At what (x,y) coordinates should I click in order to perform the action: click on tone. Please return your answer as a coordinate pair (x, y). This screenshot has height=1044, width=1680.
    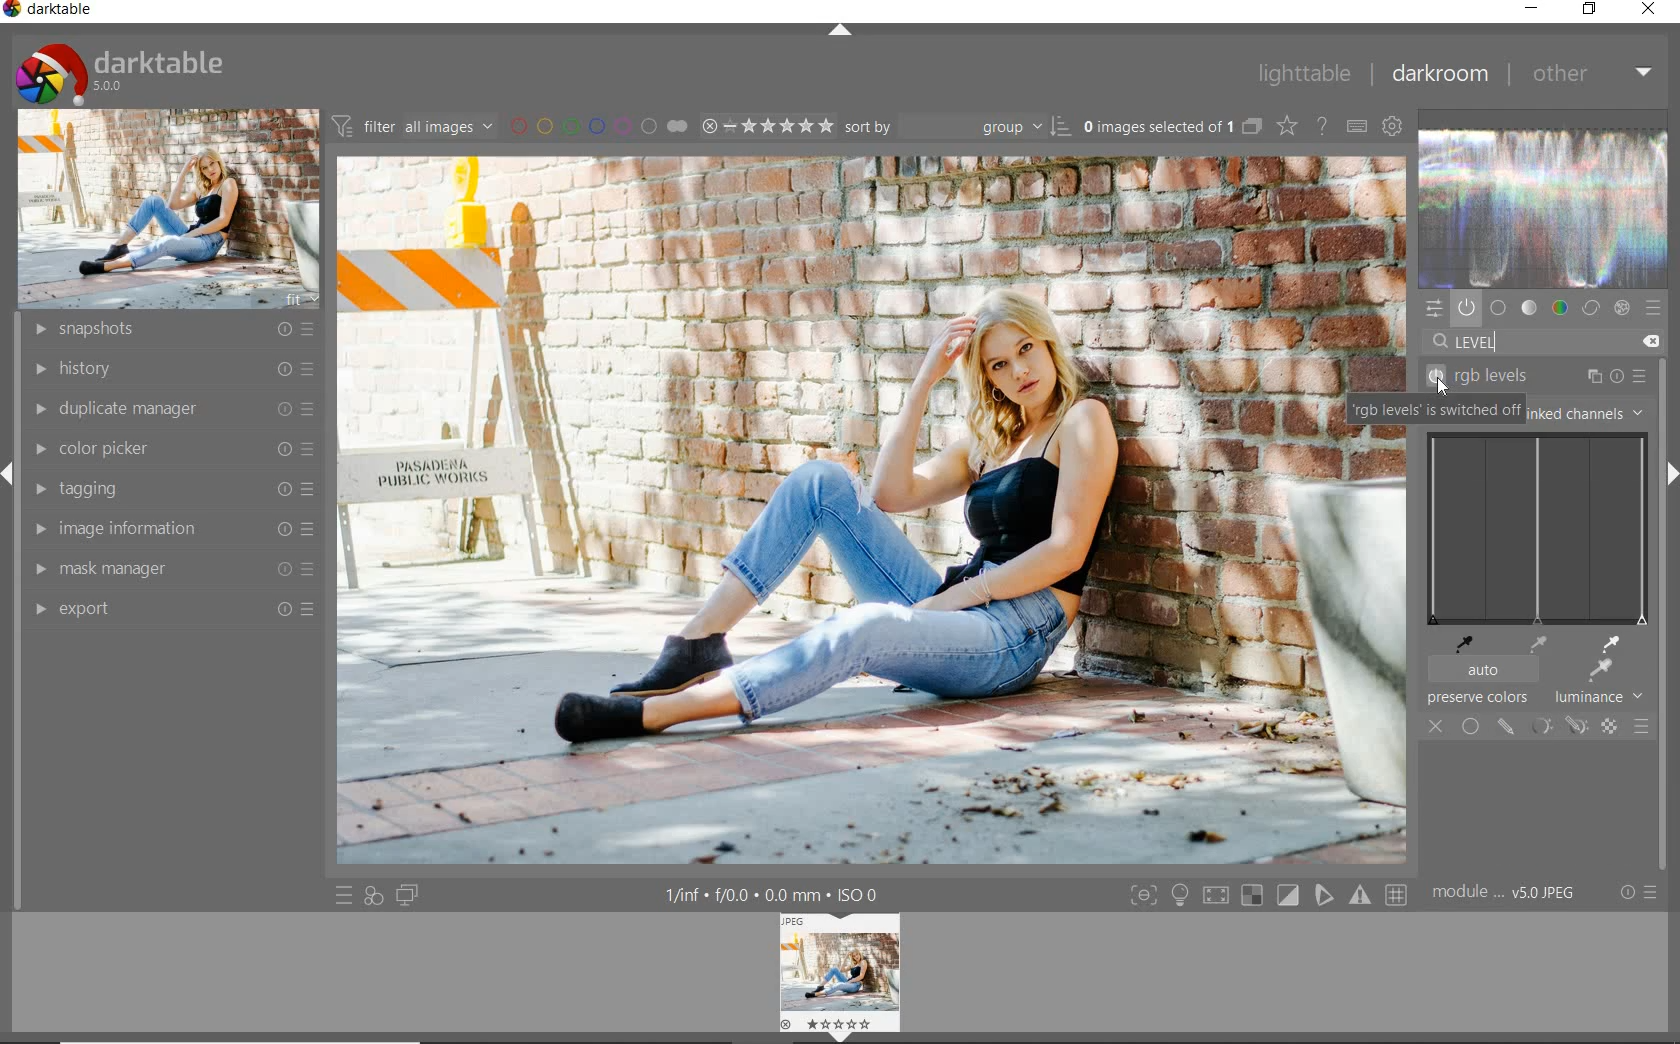
    Looking at the image, I should click on (1530, 306).